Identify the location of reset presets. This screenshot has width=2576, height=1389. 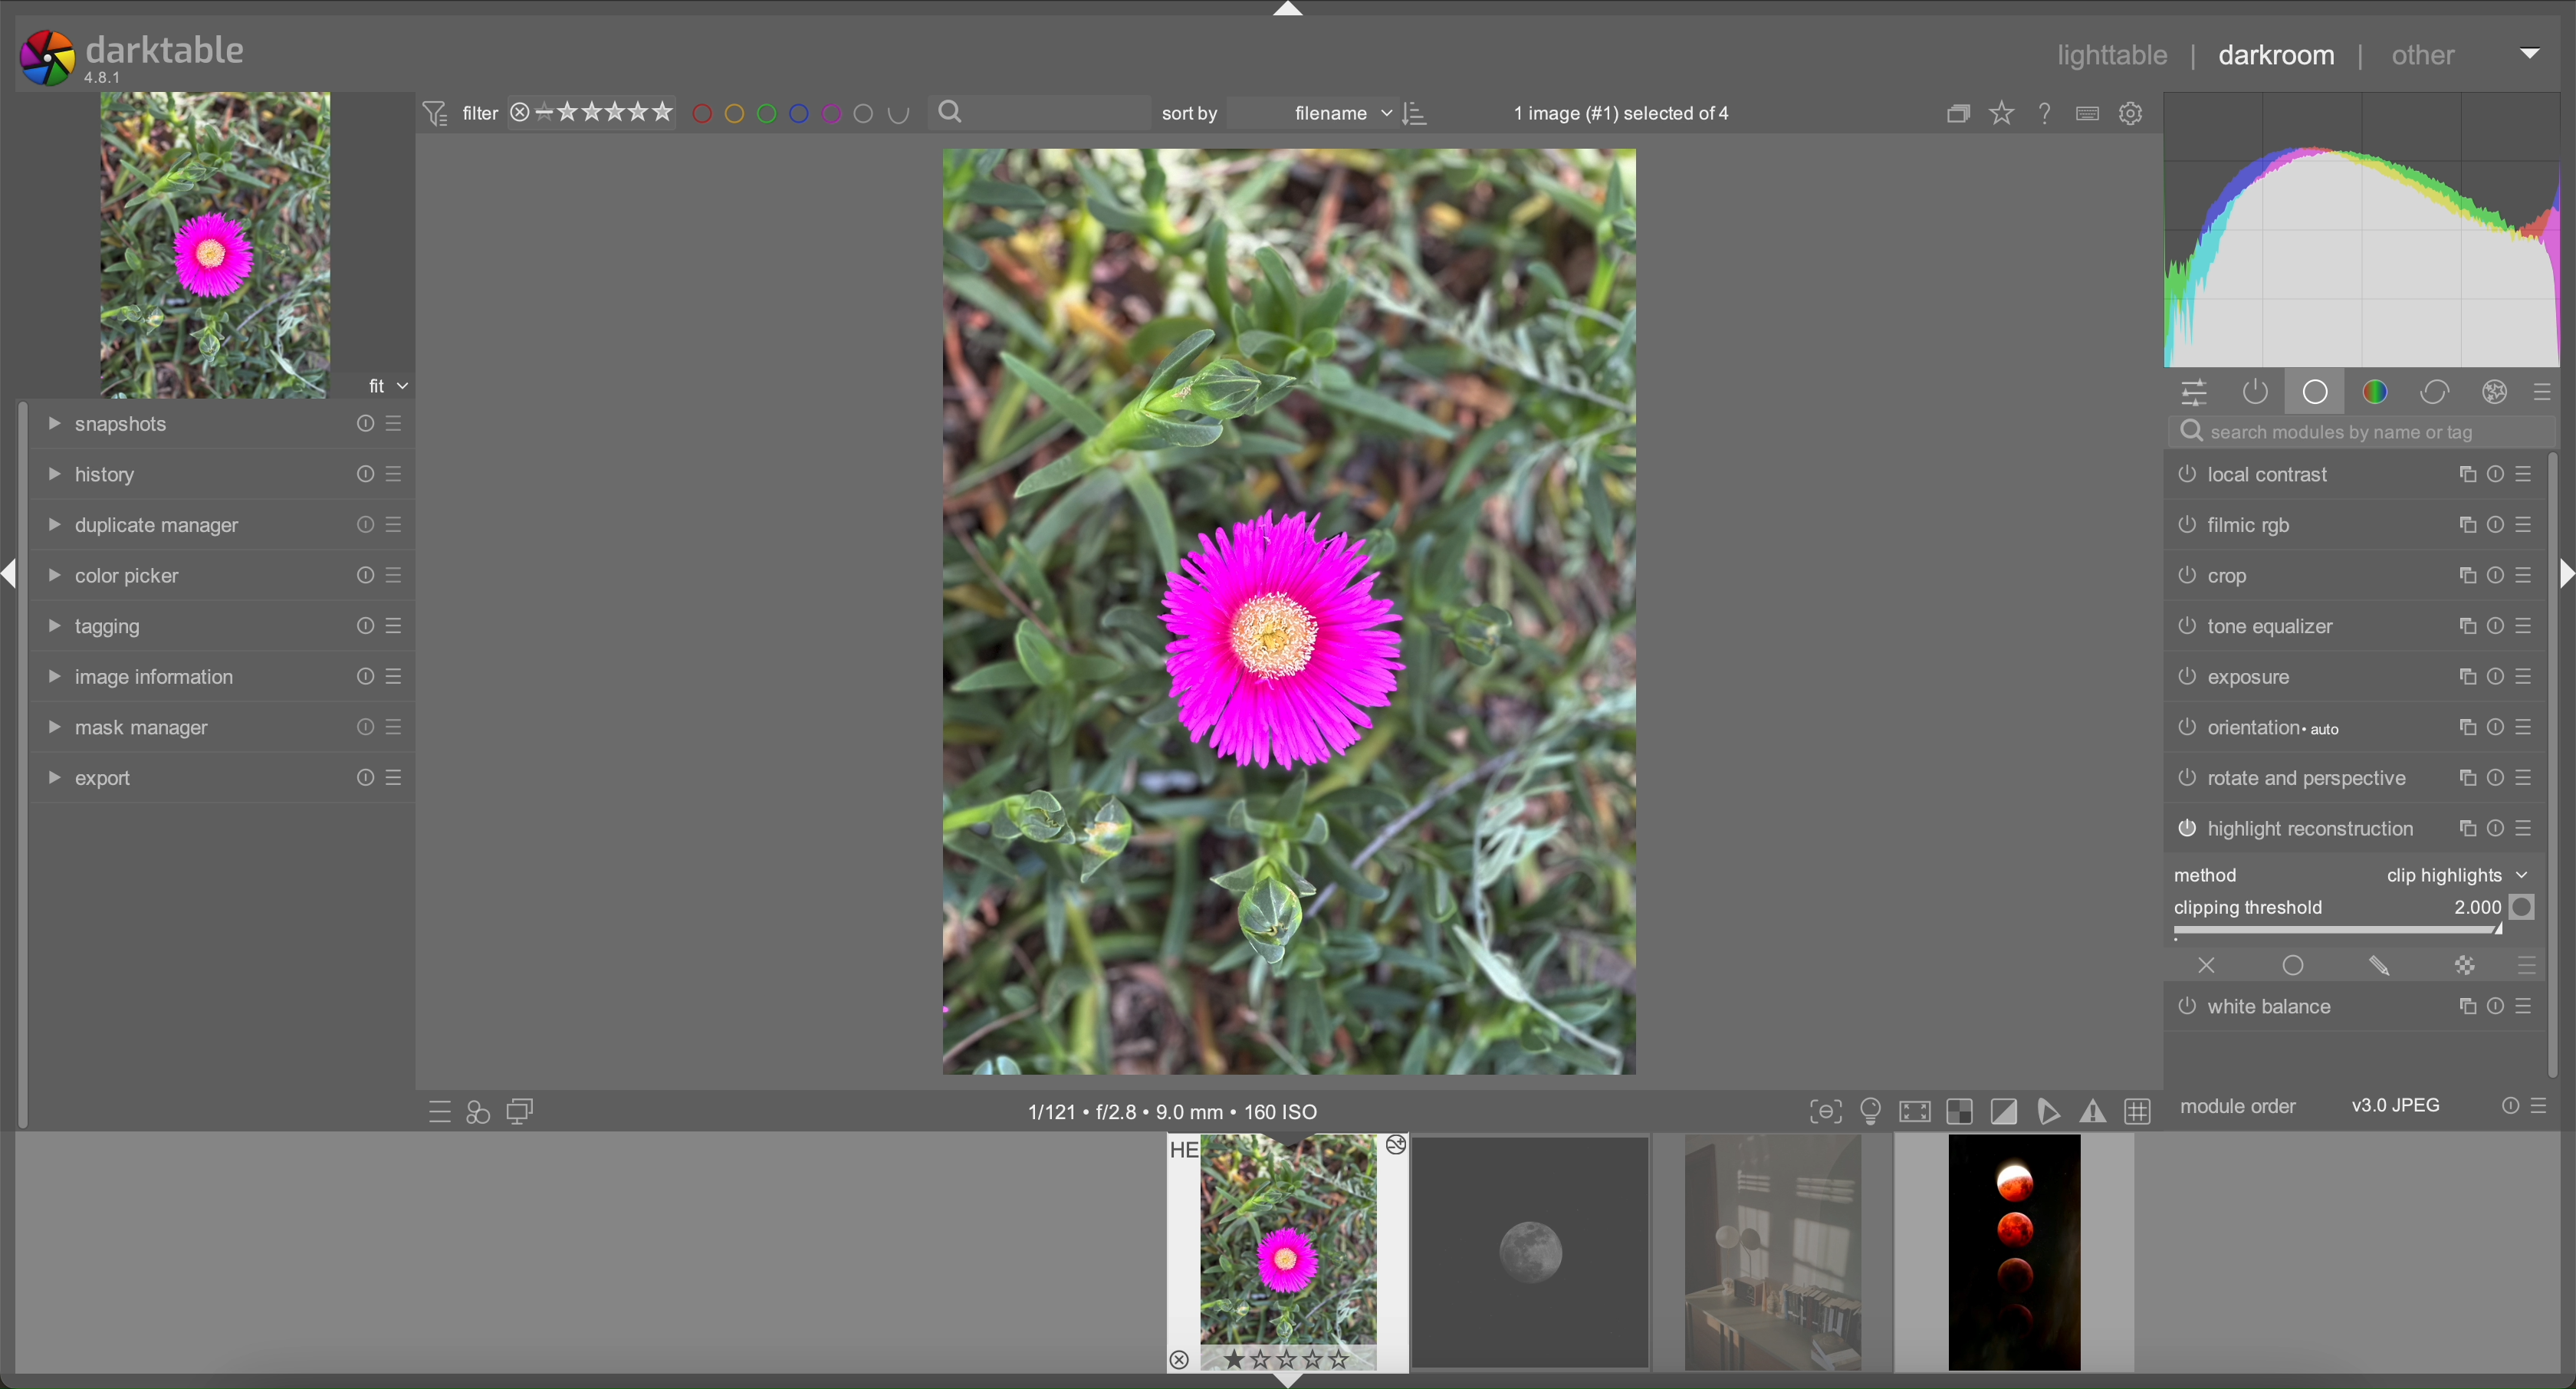
(360, 728).